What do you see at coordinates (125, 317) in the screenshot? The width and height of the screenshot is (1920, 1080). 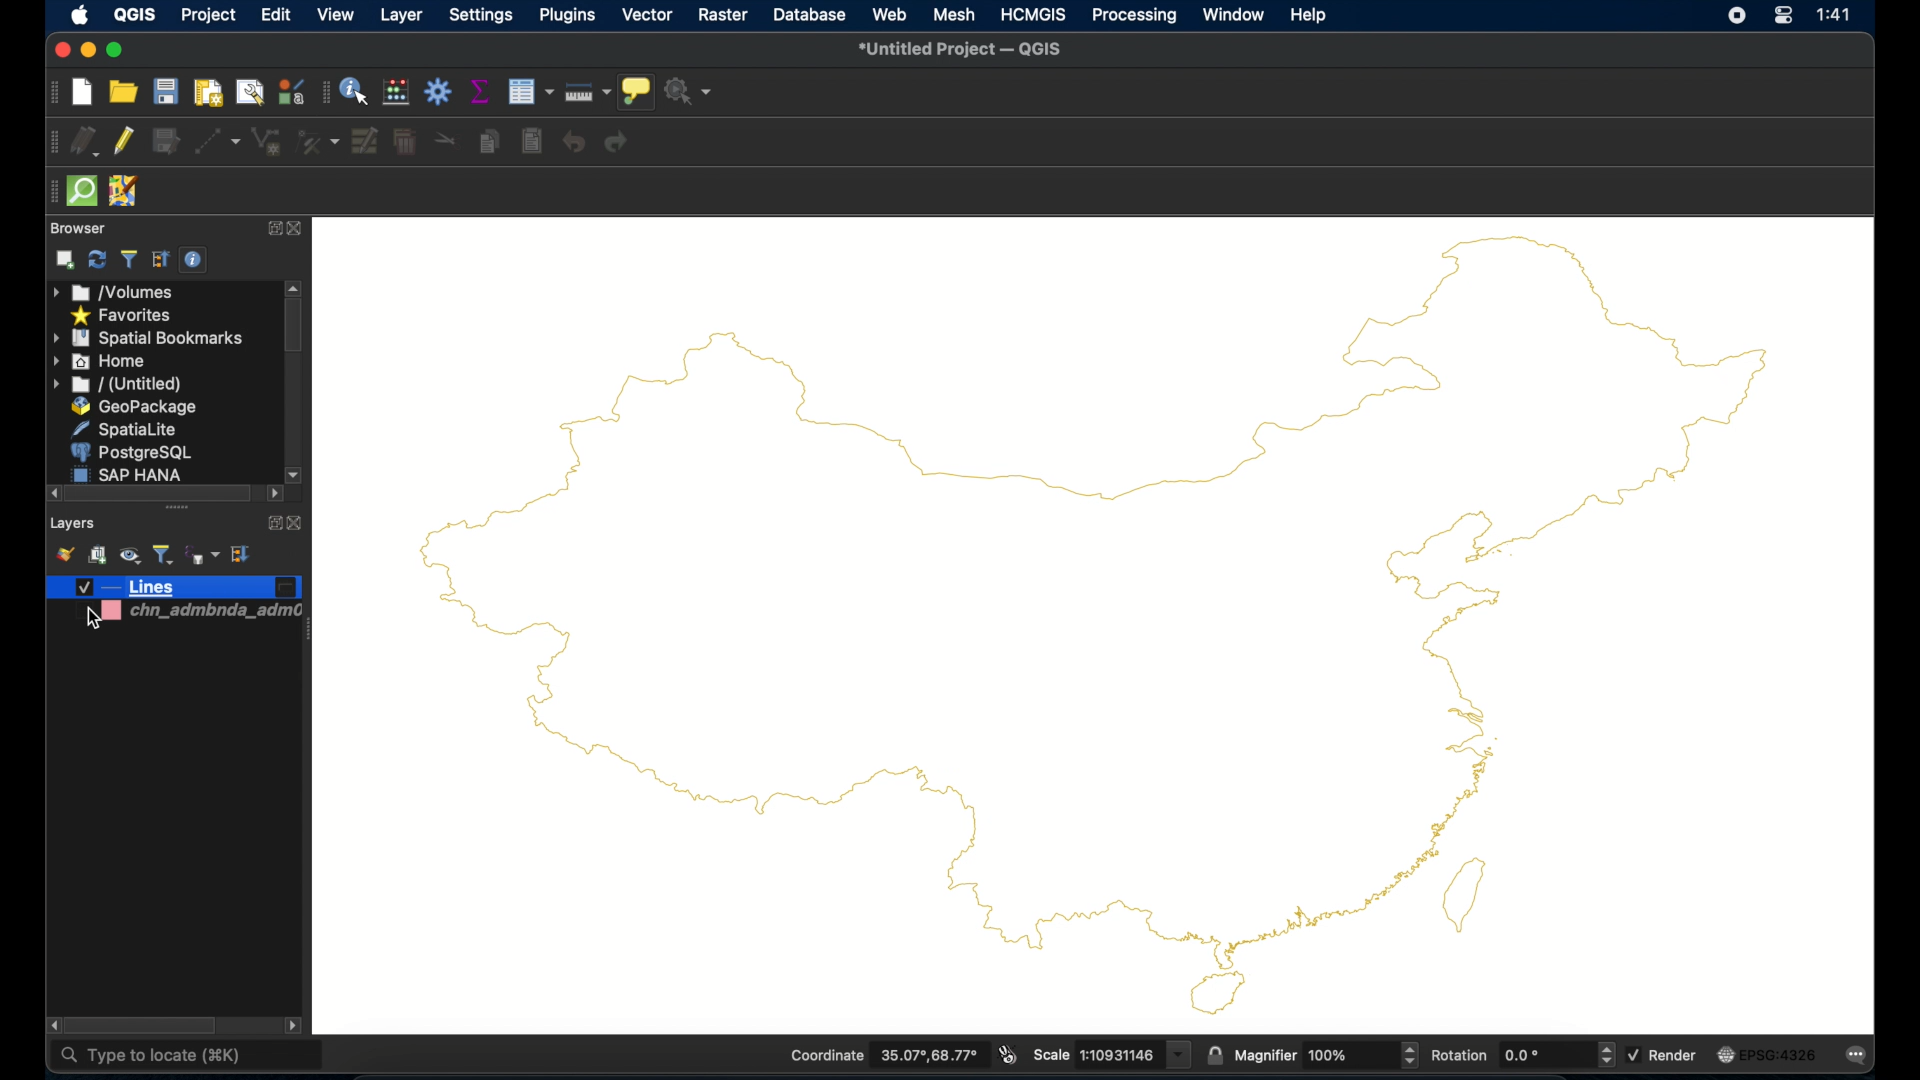 I see `favorites` at bounding box center [125, 317].